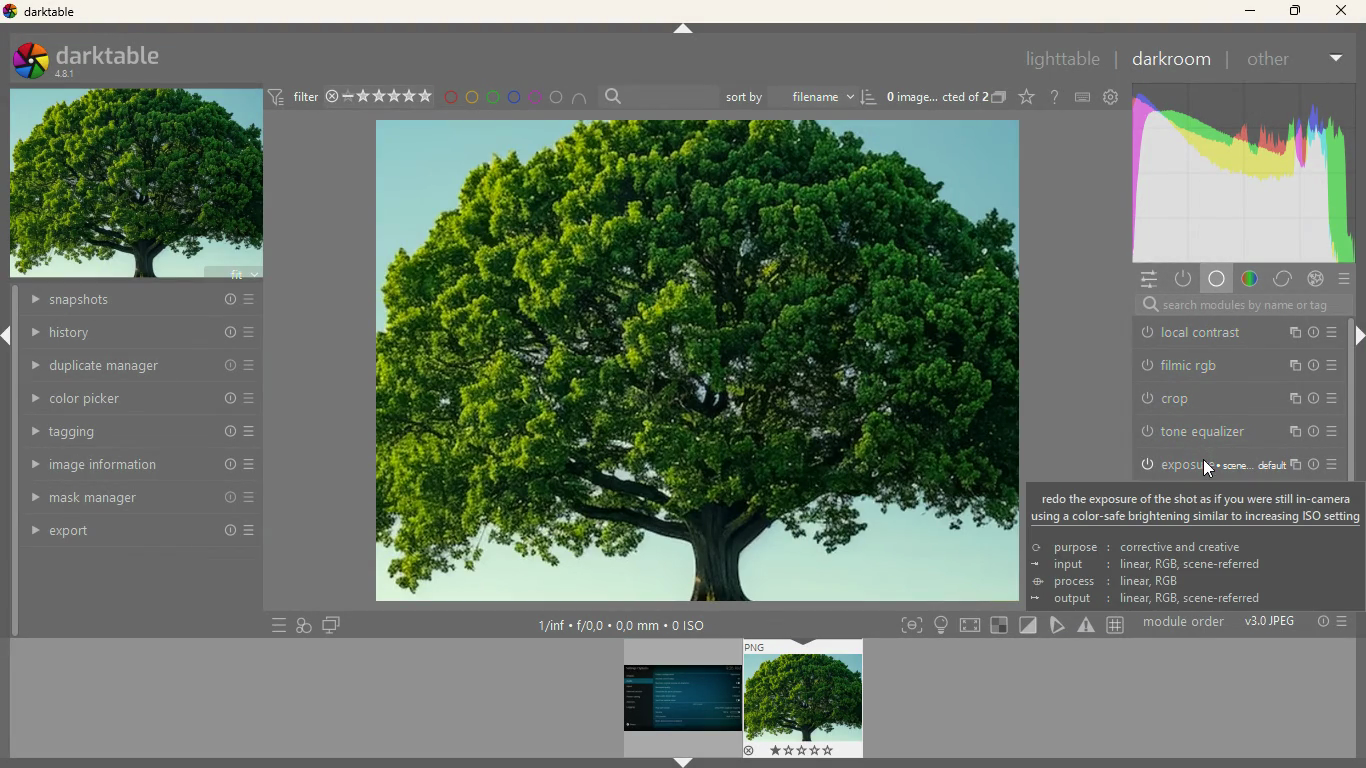 Image resolution: width=1366 pixels, height=768 pixels. Describe the element at coordinates (578, 98) in the screenshot. I see `semi circle` at that location.